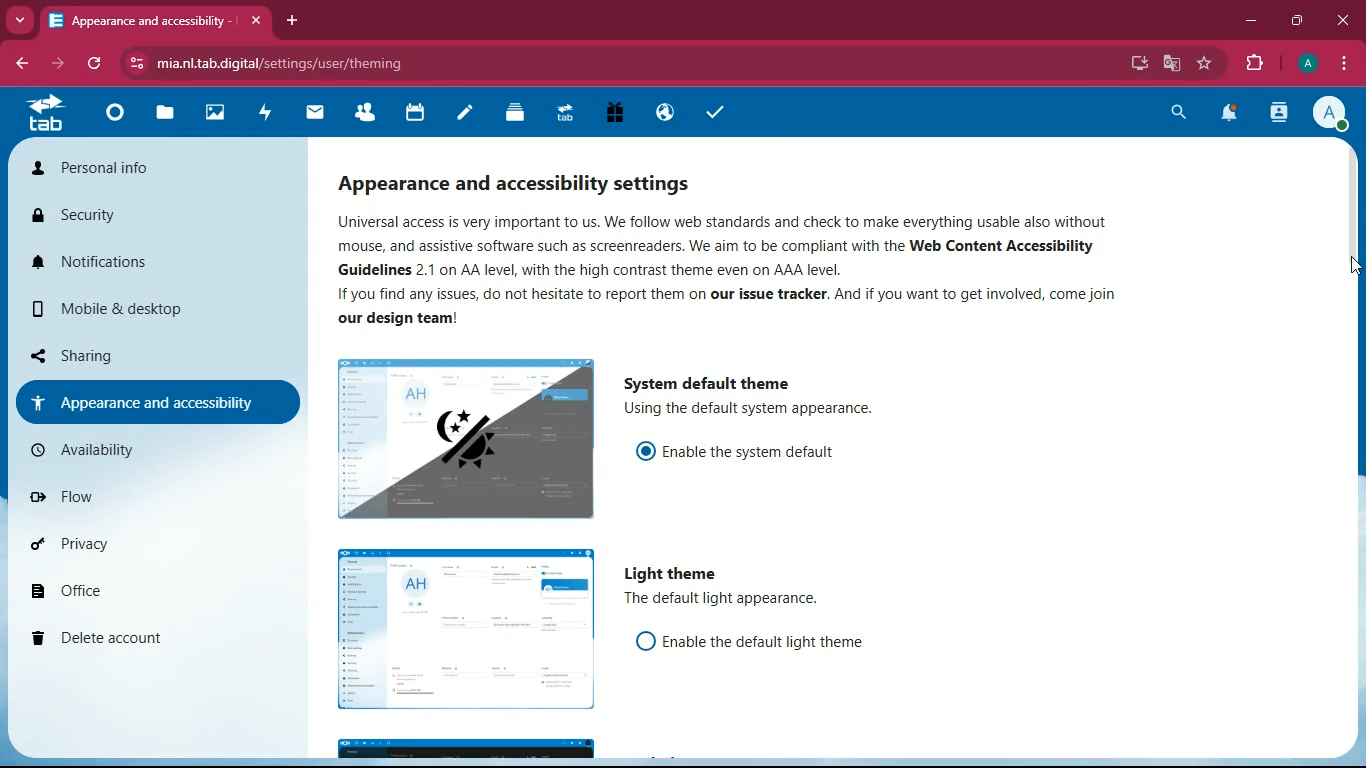 The image size is (1366, 768). Describe the element at coordinates (705, 379) in the screenshot. I see `system default` at that location.